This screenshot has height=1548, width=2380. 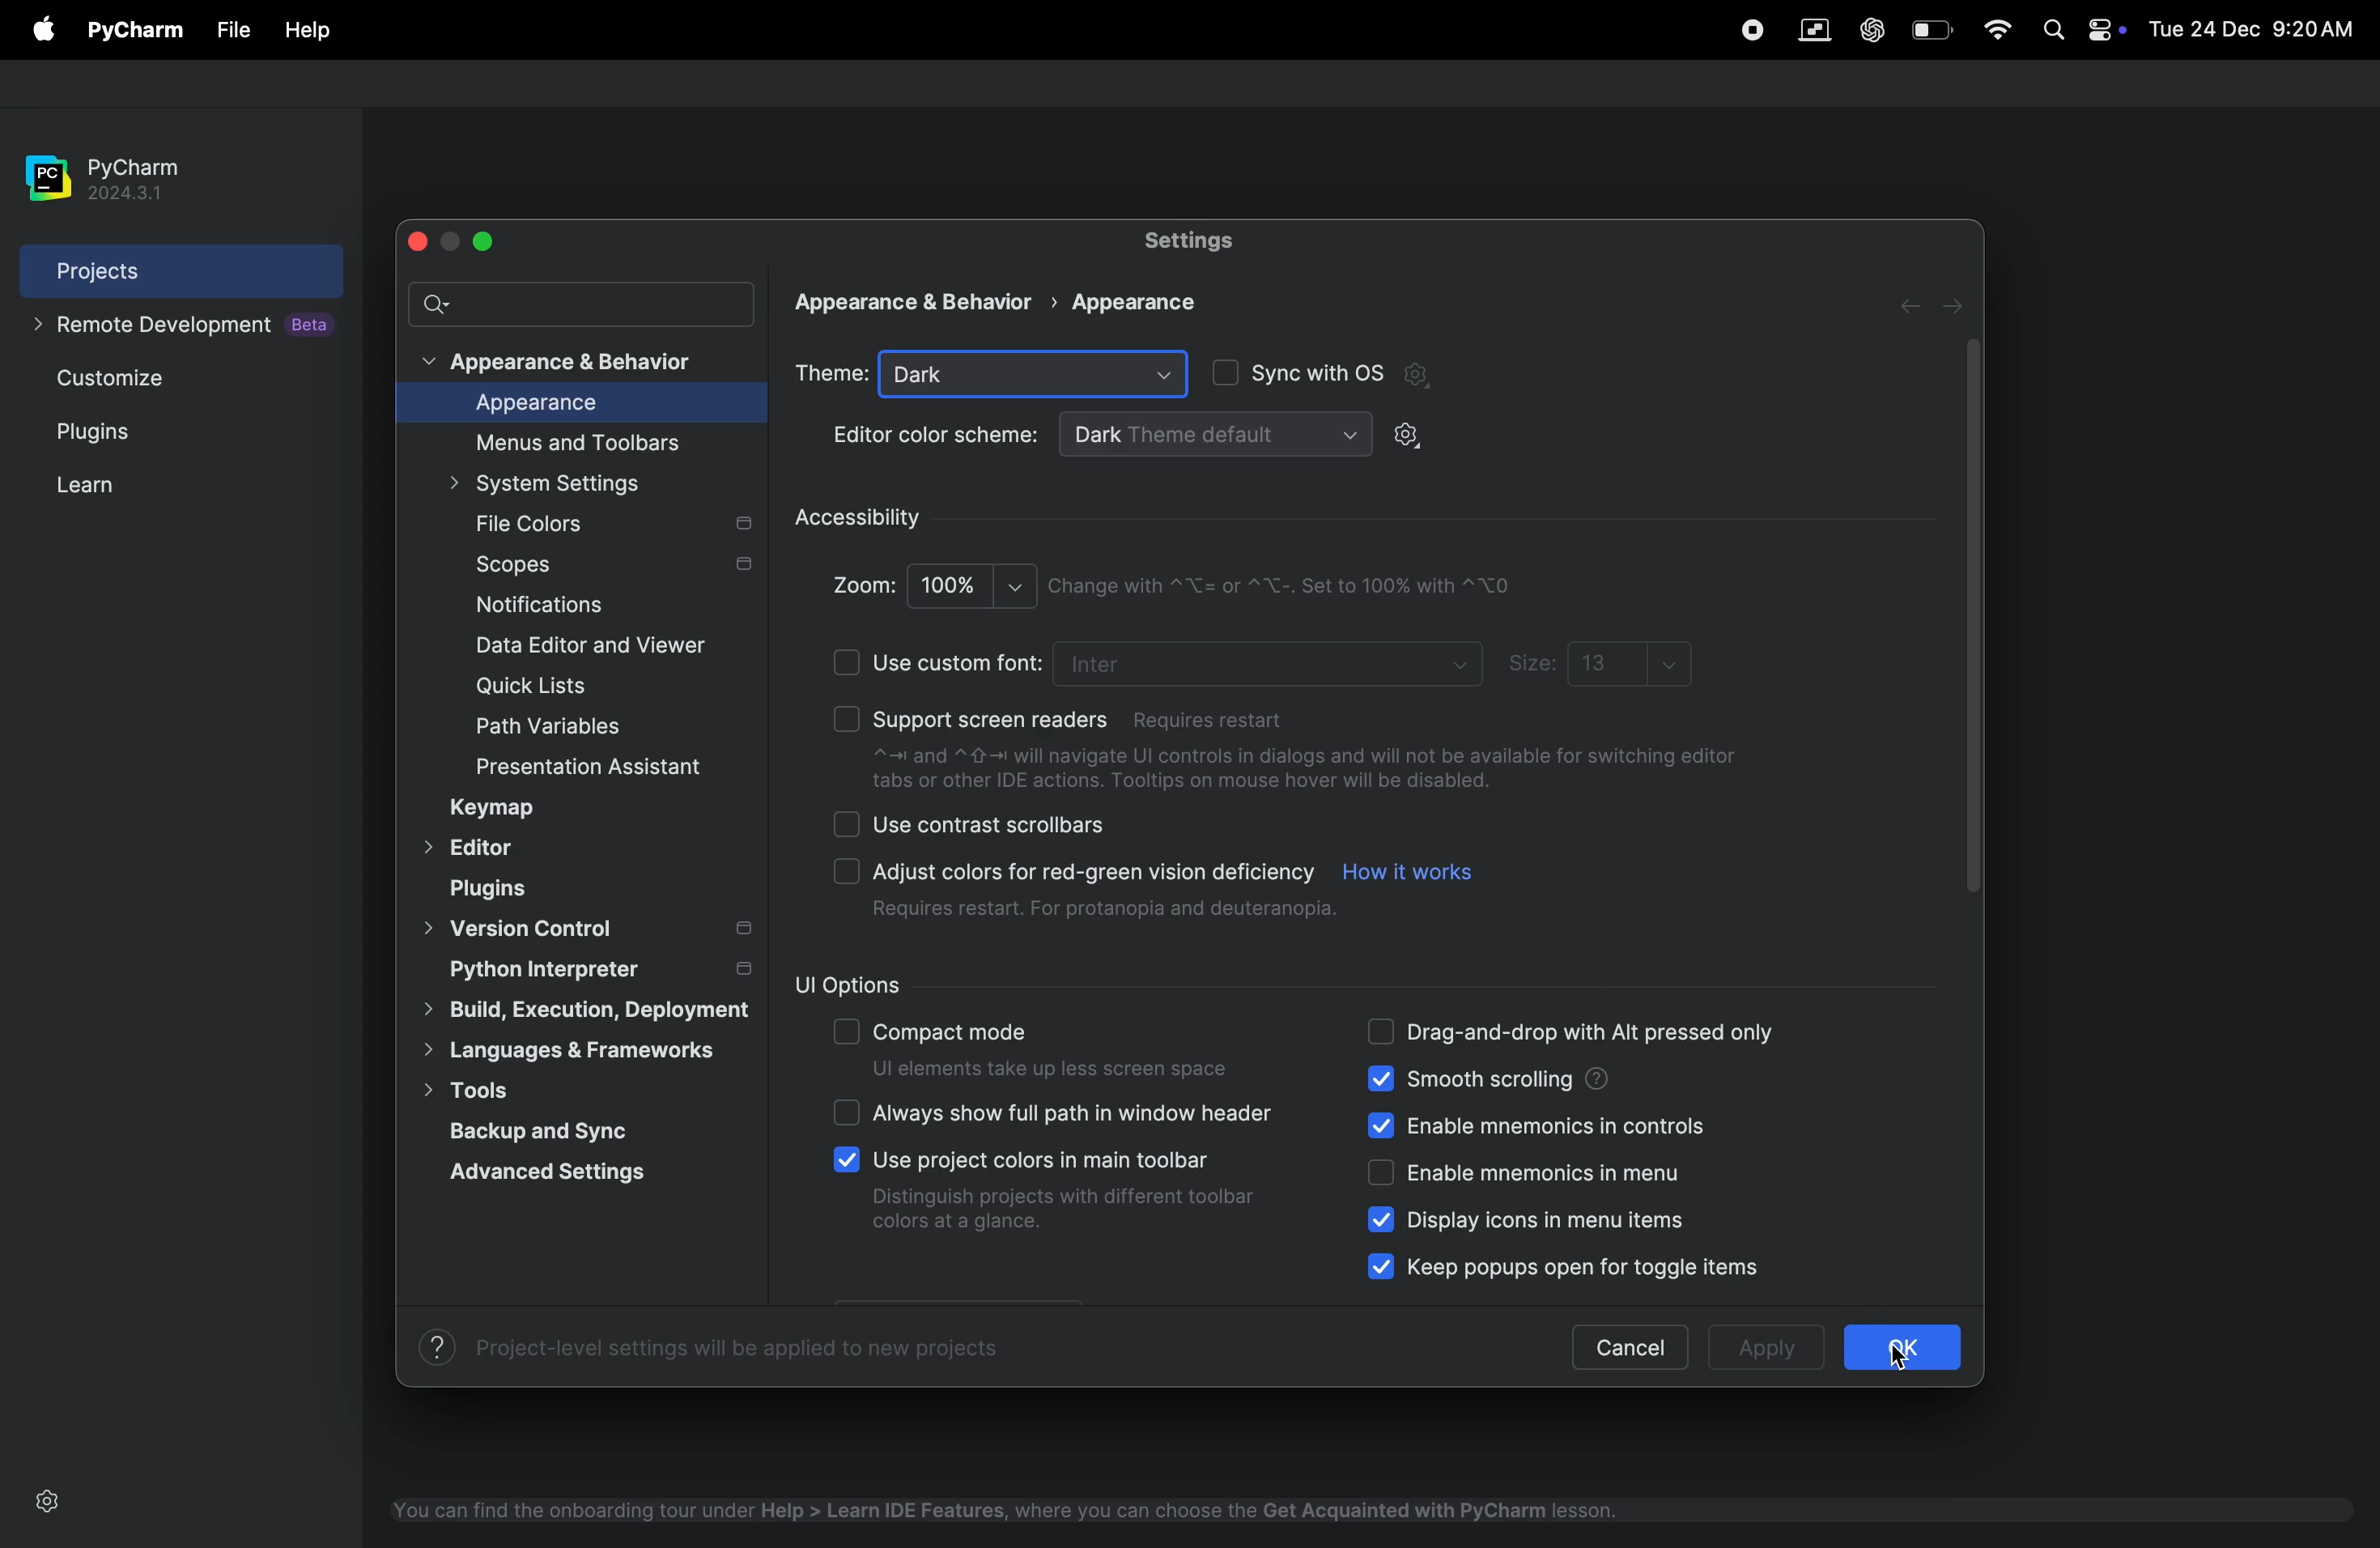 What do you see at coordinates (863, 586) in the screenshot?
I see `zoom` at bounding box center [863, 586].